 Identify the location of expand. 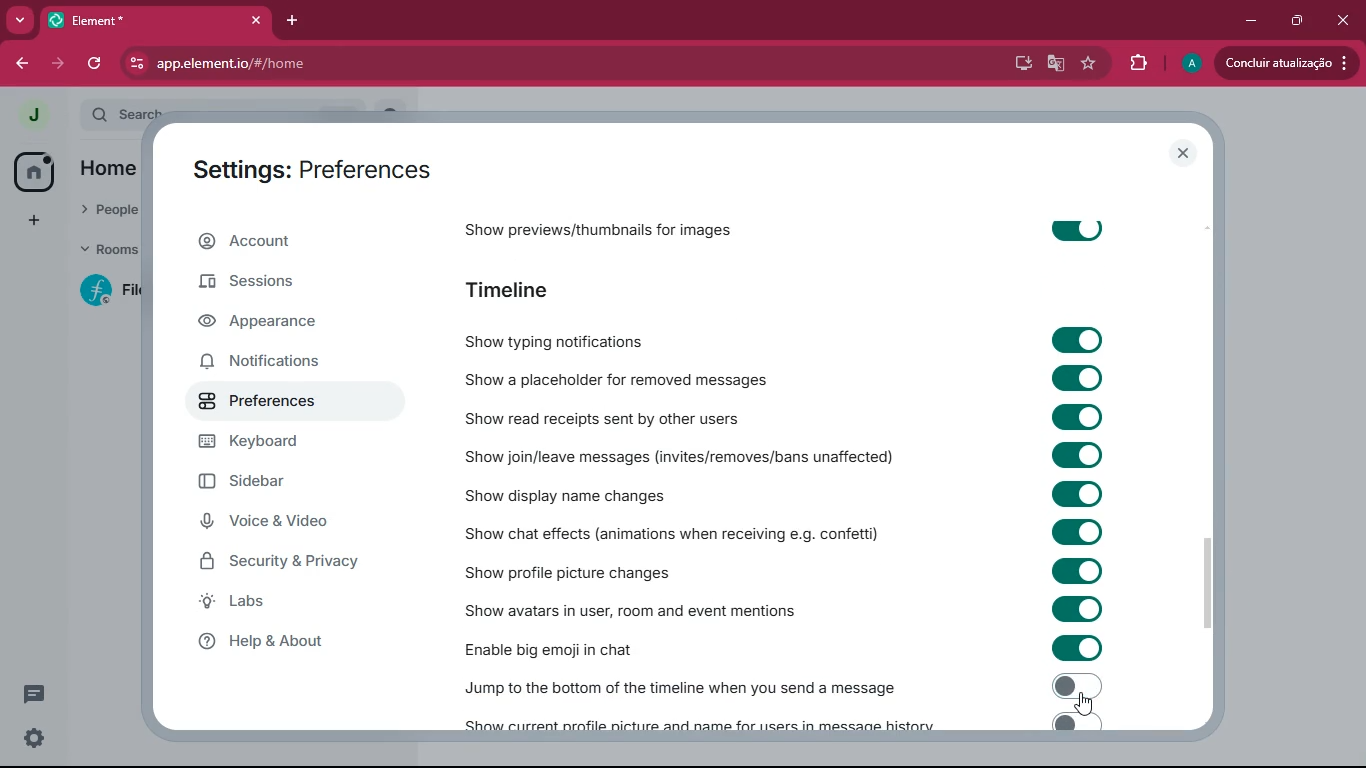
(67, 116).